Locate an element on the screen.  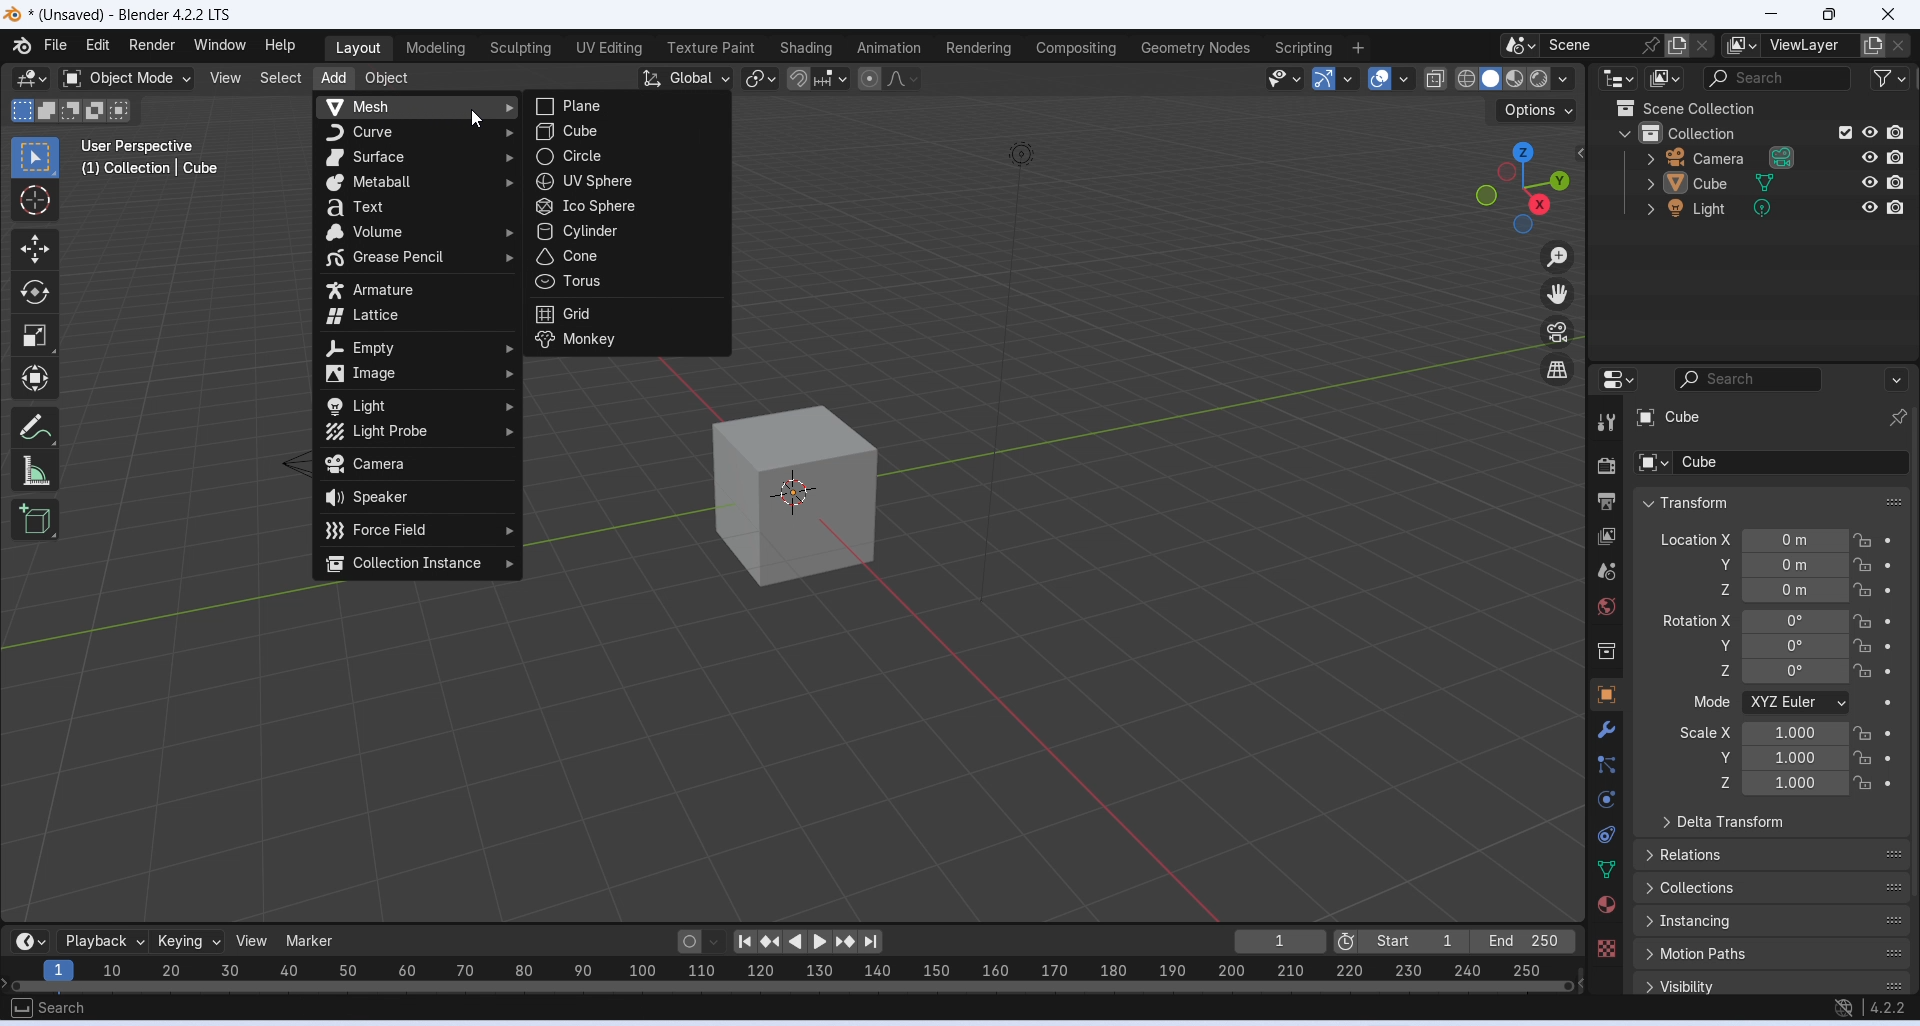
play animation is located at coordinates (823, 942).